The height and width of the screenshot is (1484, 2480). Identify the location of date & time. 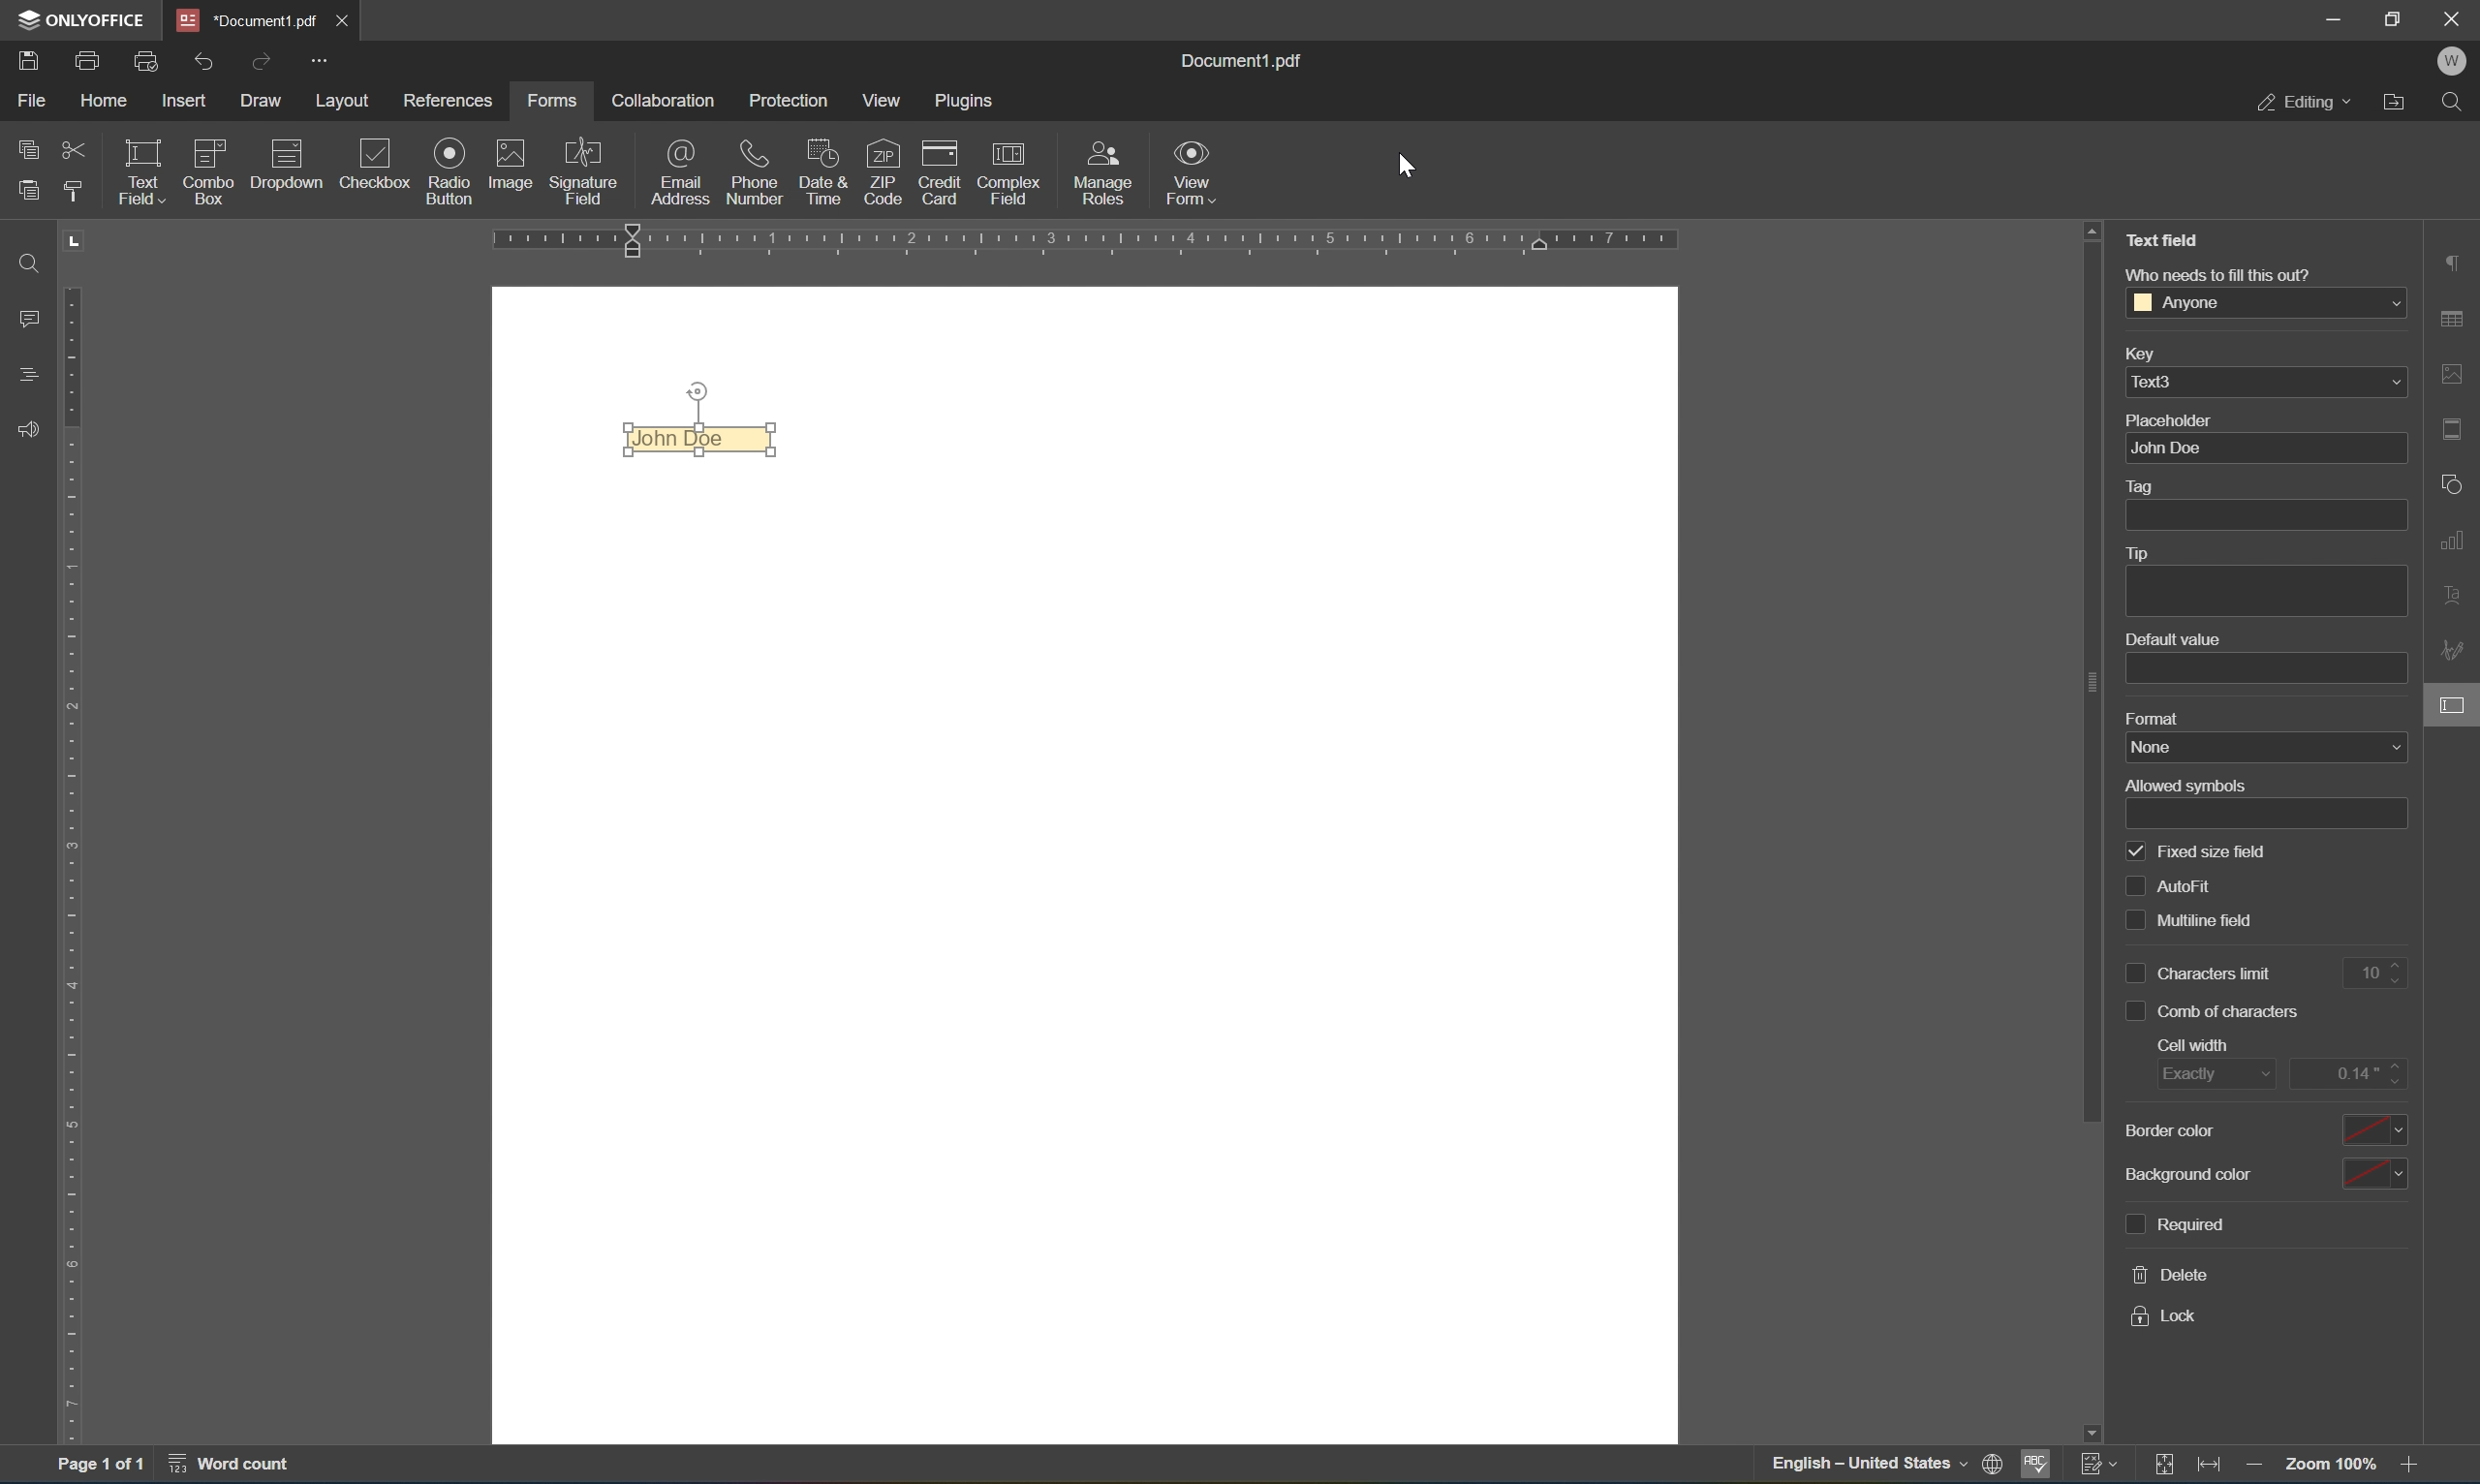
(820, 170).